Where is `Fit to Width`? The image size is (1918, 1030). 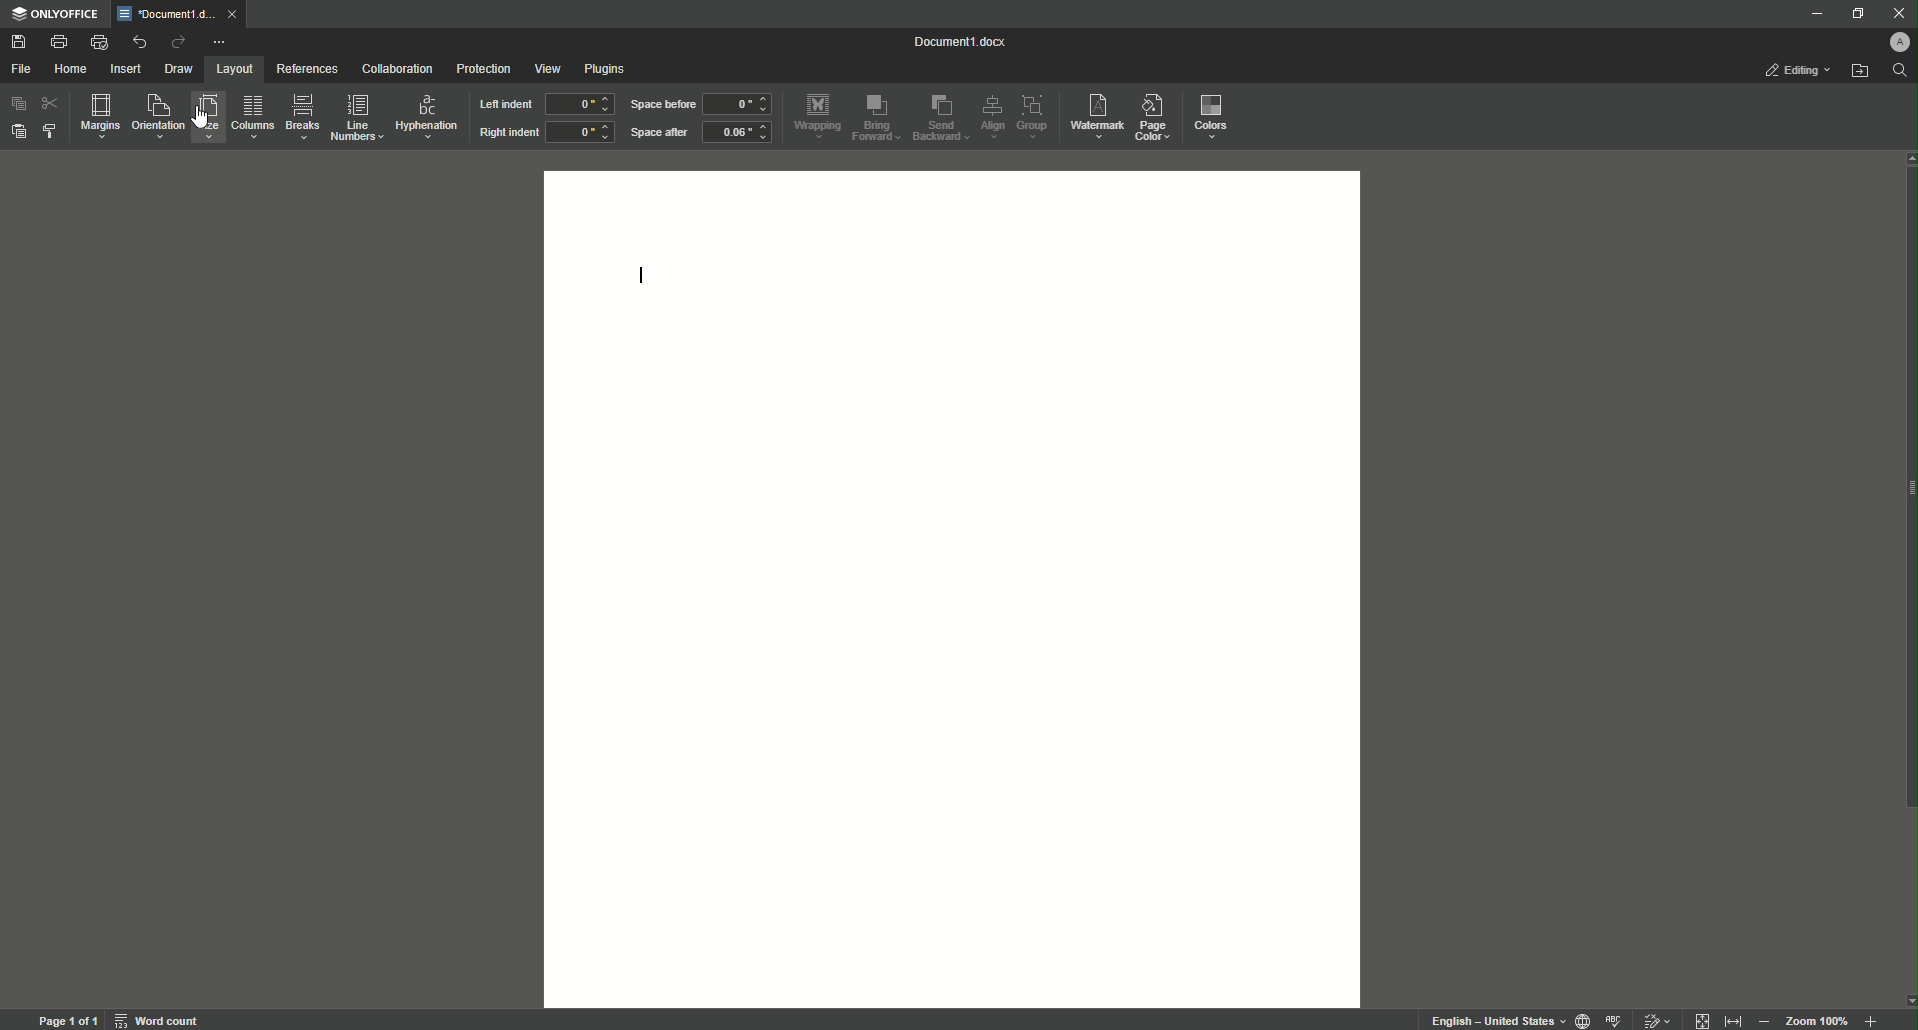
Fit to Width is located at coordinates (1734, 1016).